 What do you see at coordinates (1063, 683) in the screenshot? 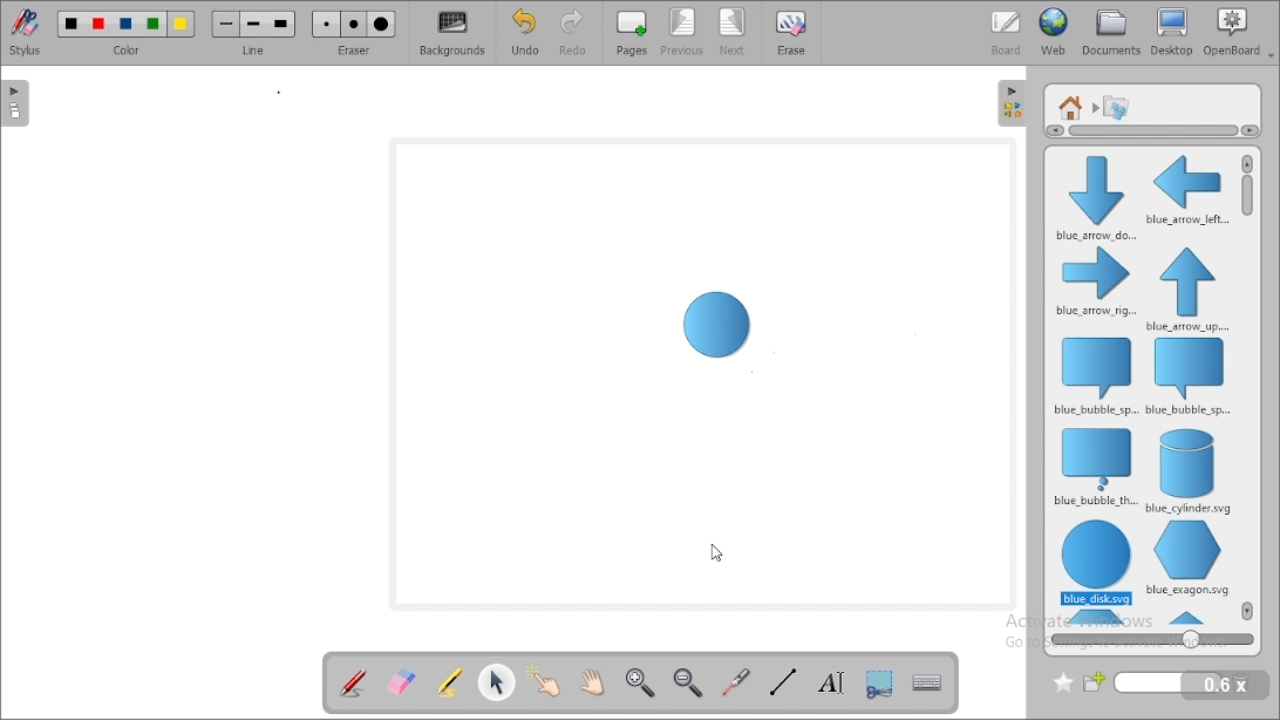
I see `add to favorites` at bounding box center [1063, 683].